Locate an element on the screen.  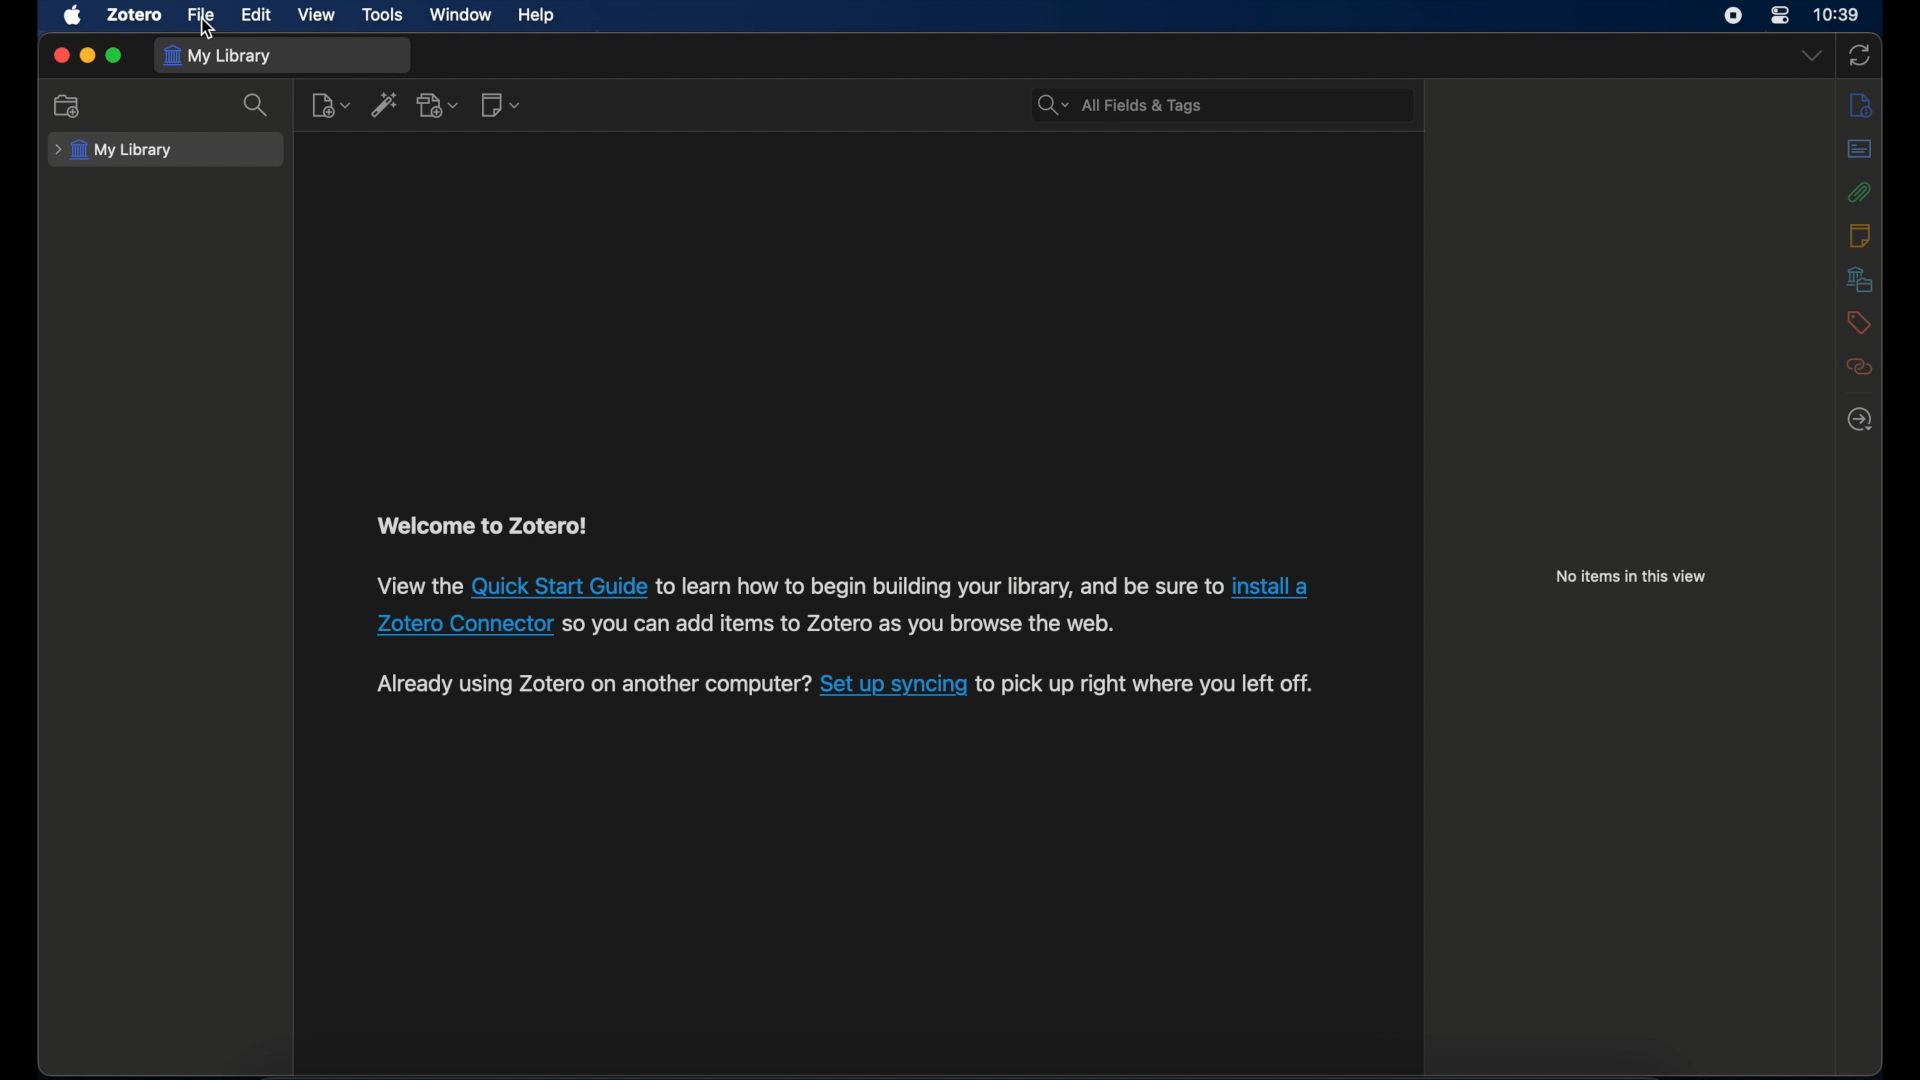
sync is located at coordinates (1861, 55).